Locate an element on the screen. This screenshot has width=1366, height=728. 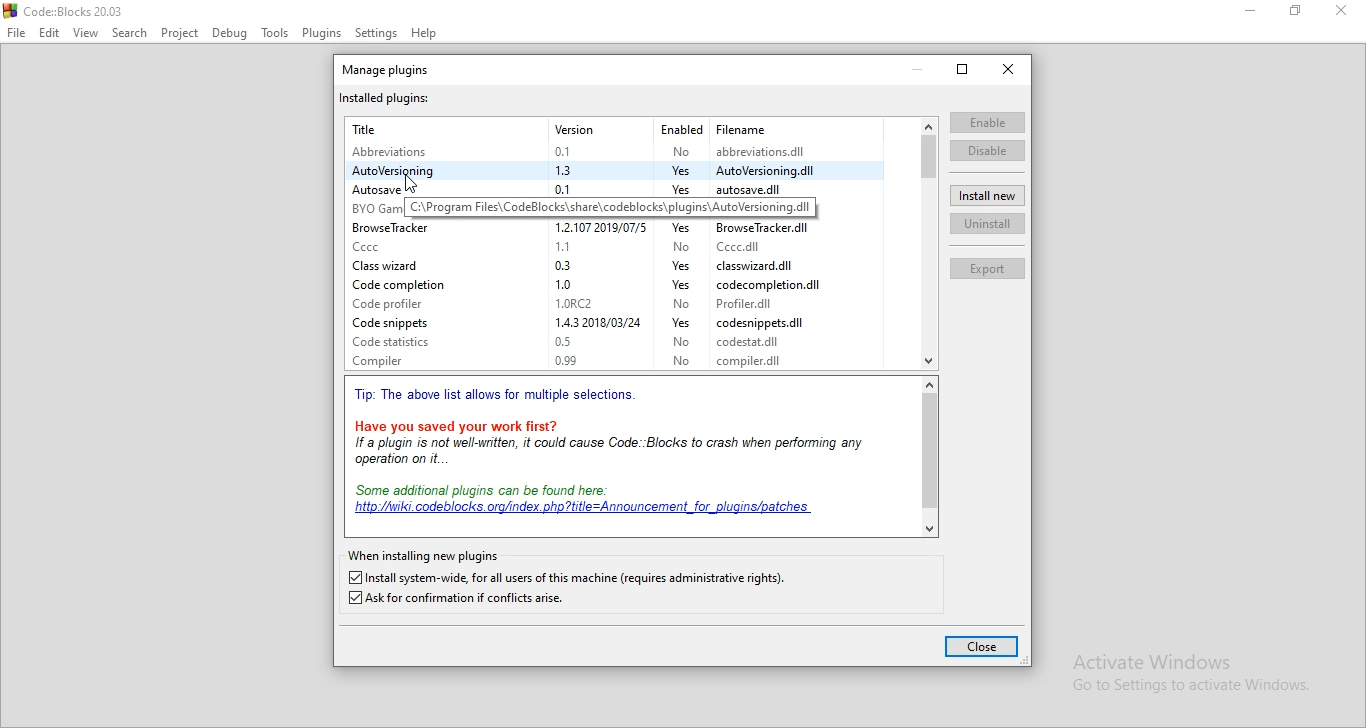
autosave.dil is located at coordinates (764, 189).